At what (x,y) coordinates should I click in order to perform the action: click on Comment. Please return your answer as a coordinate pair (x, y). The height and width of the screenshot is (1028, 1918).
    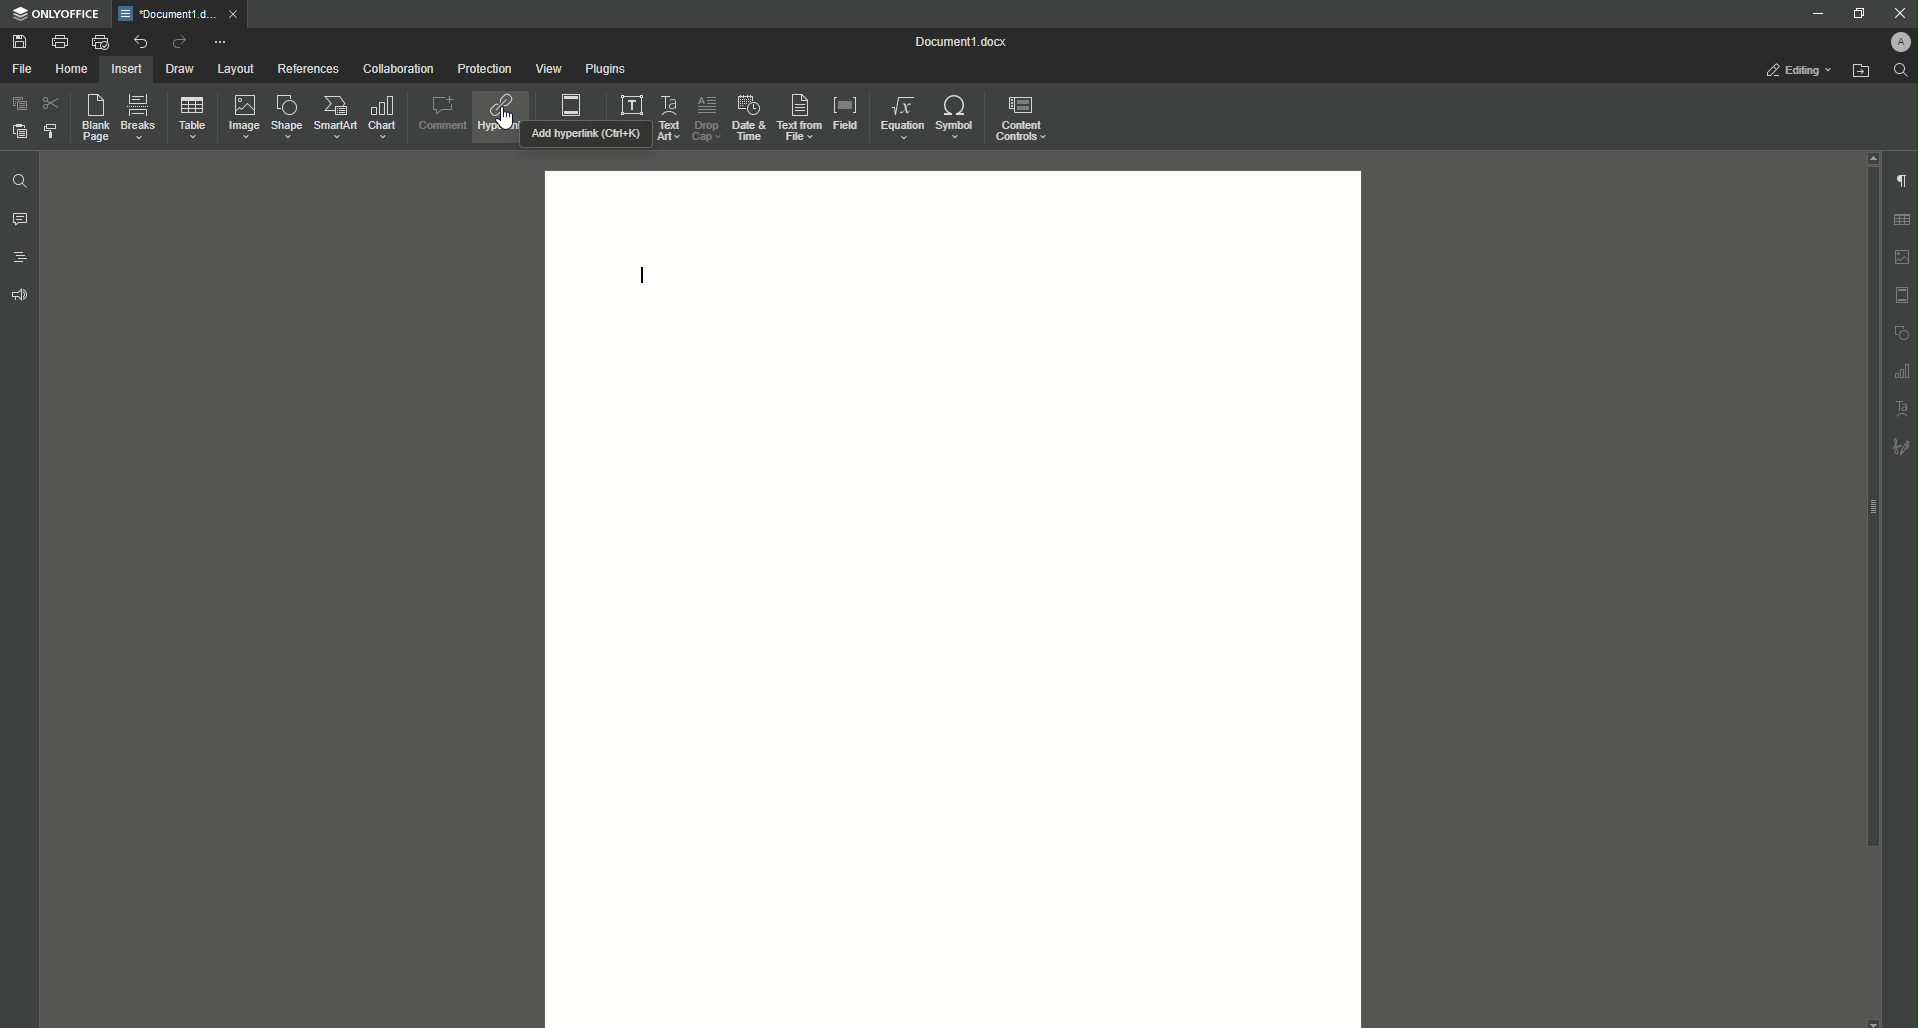
    Looking at the image, I should click on (439, 115).